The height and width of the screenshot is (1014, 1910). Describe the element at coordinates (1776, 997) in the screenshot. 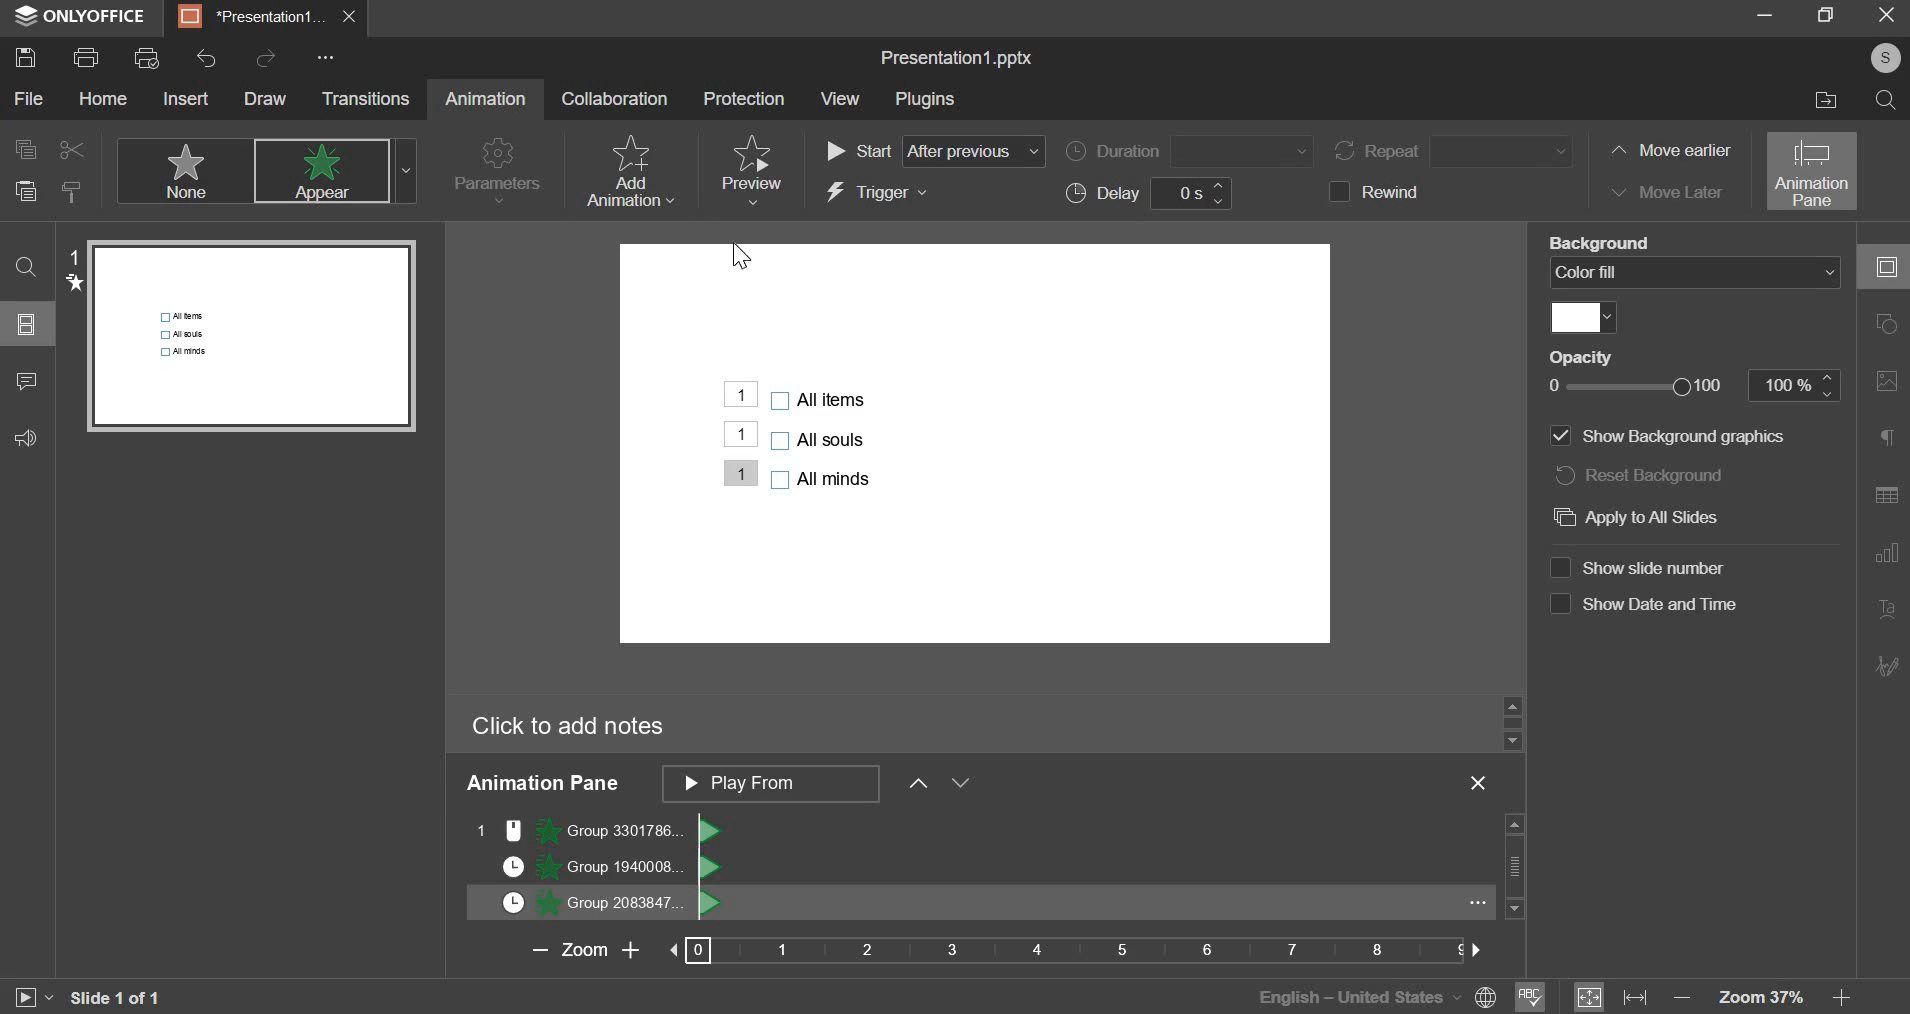

I see `zoom` at that location.